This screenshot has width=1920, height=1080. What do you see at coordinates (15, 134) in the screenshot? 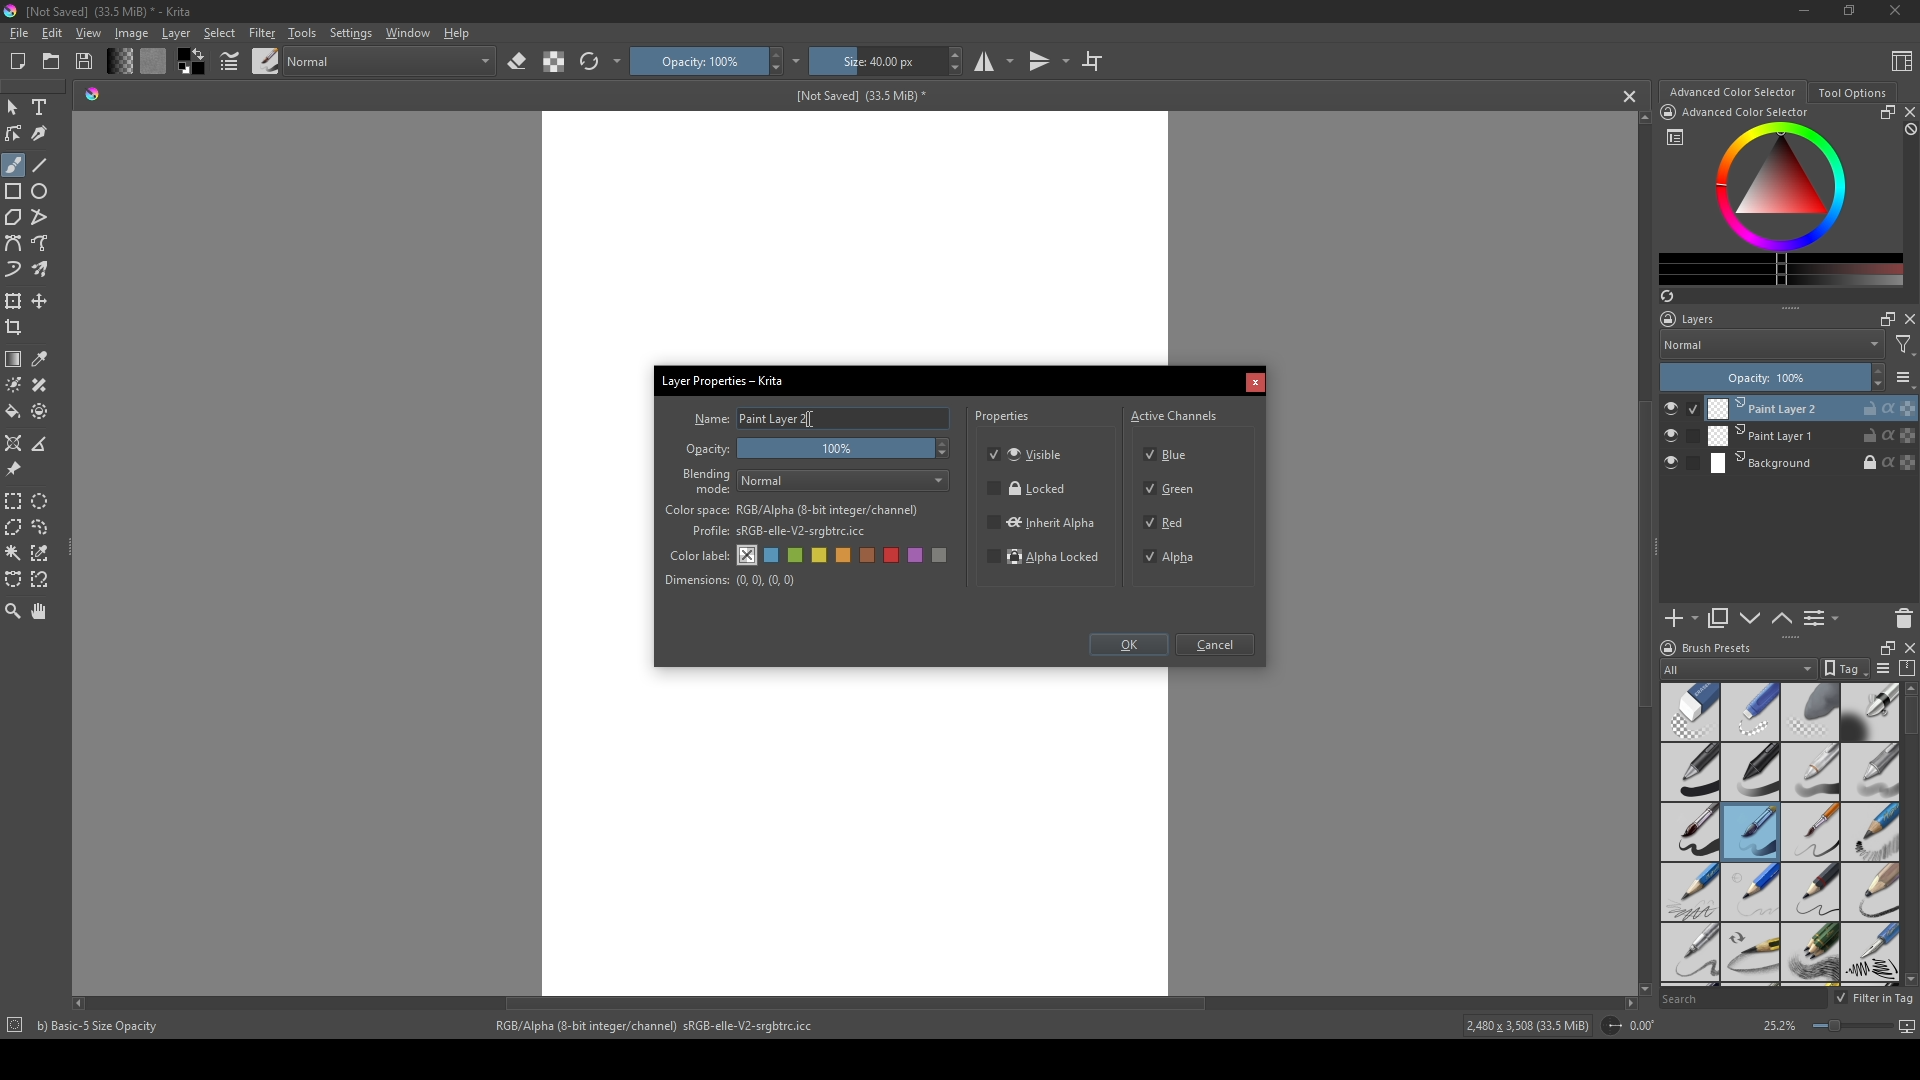
I see `edit shapes` at bounding box center [15, 134].